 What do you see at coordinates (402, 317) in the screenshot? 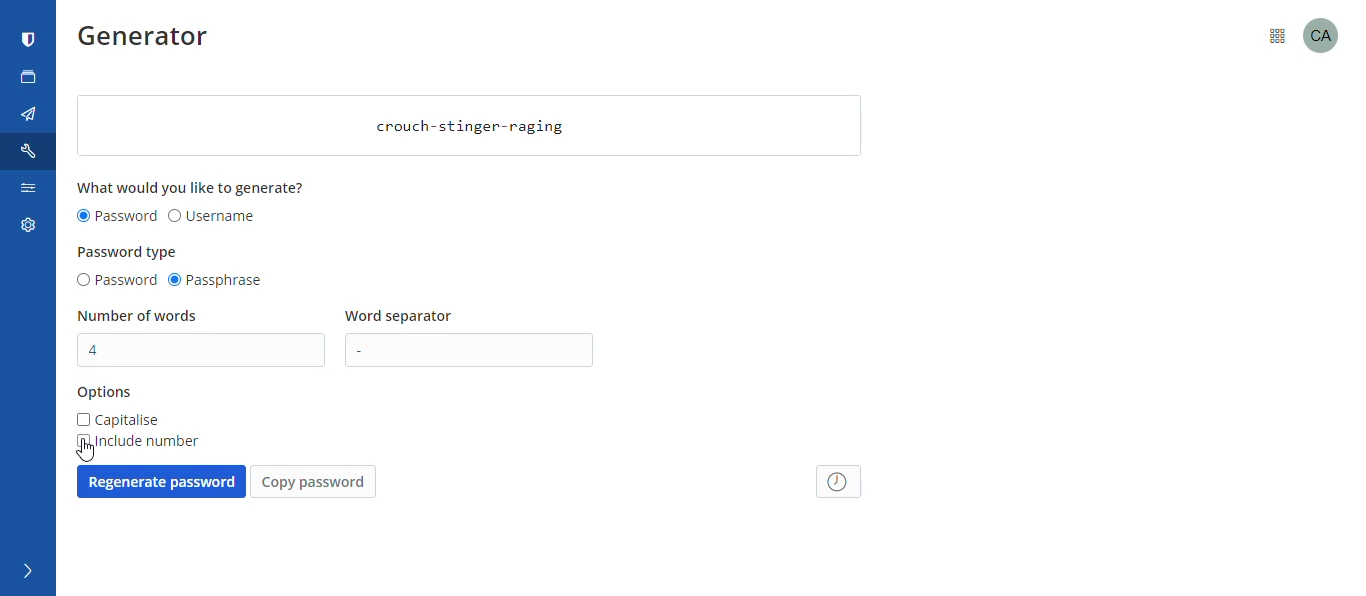
I see `word separator` at bounding box center [402, 317].